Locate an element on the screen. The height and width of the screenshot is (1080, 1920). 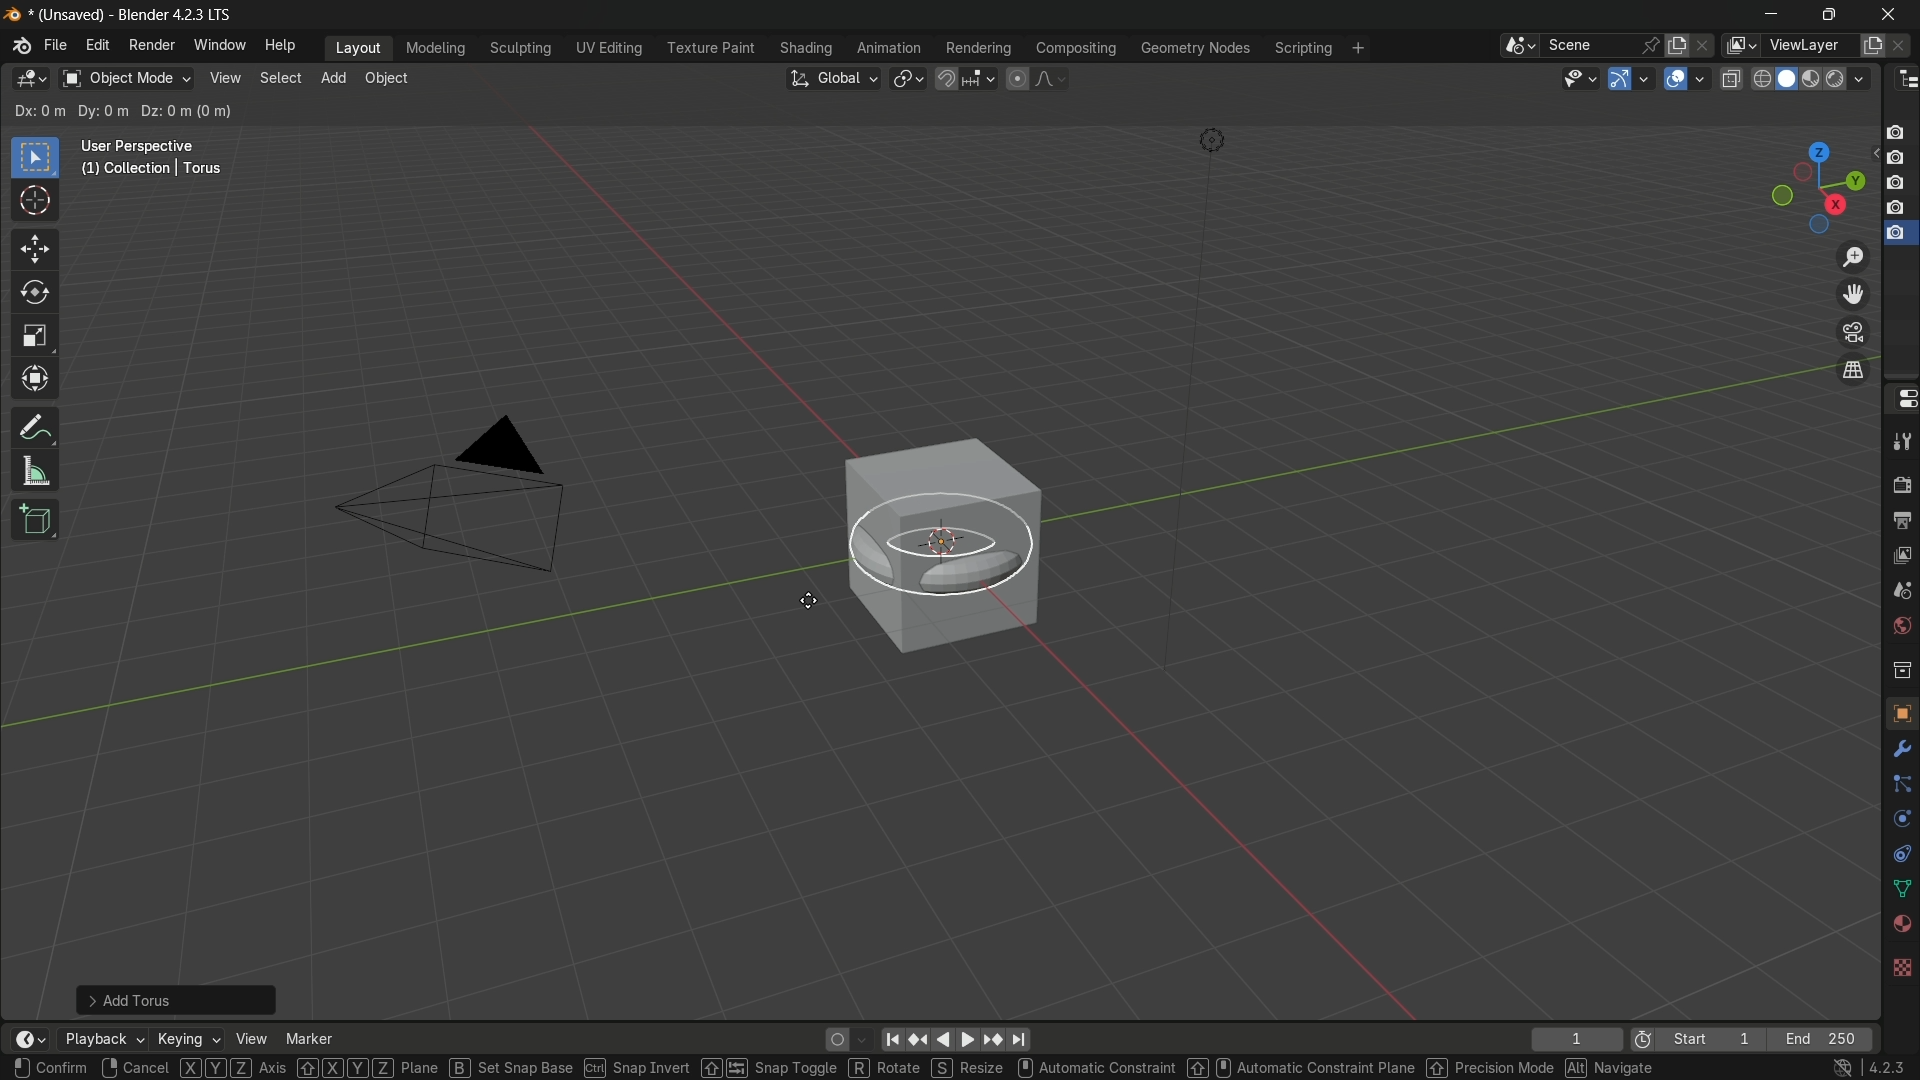
Navigate is located at coordinates (1612, 1067).